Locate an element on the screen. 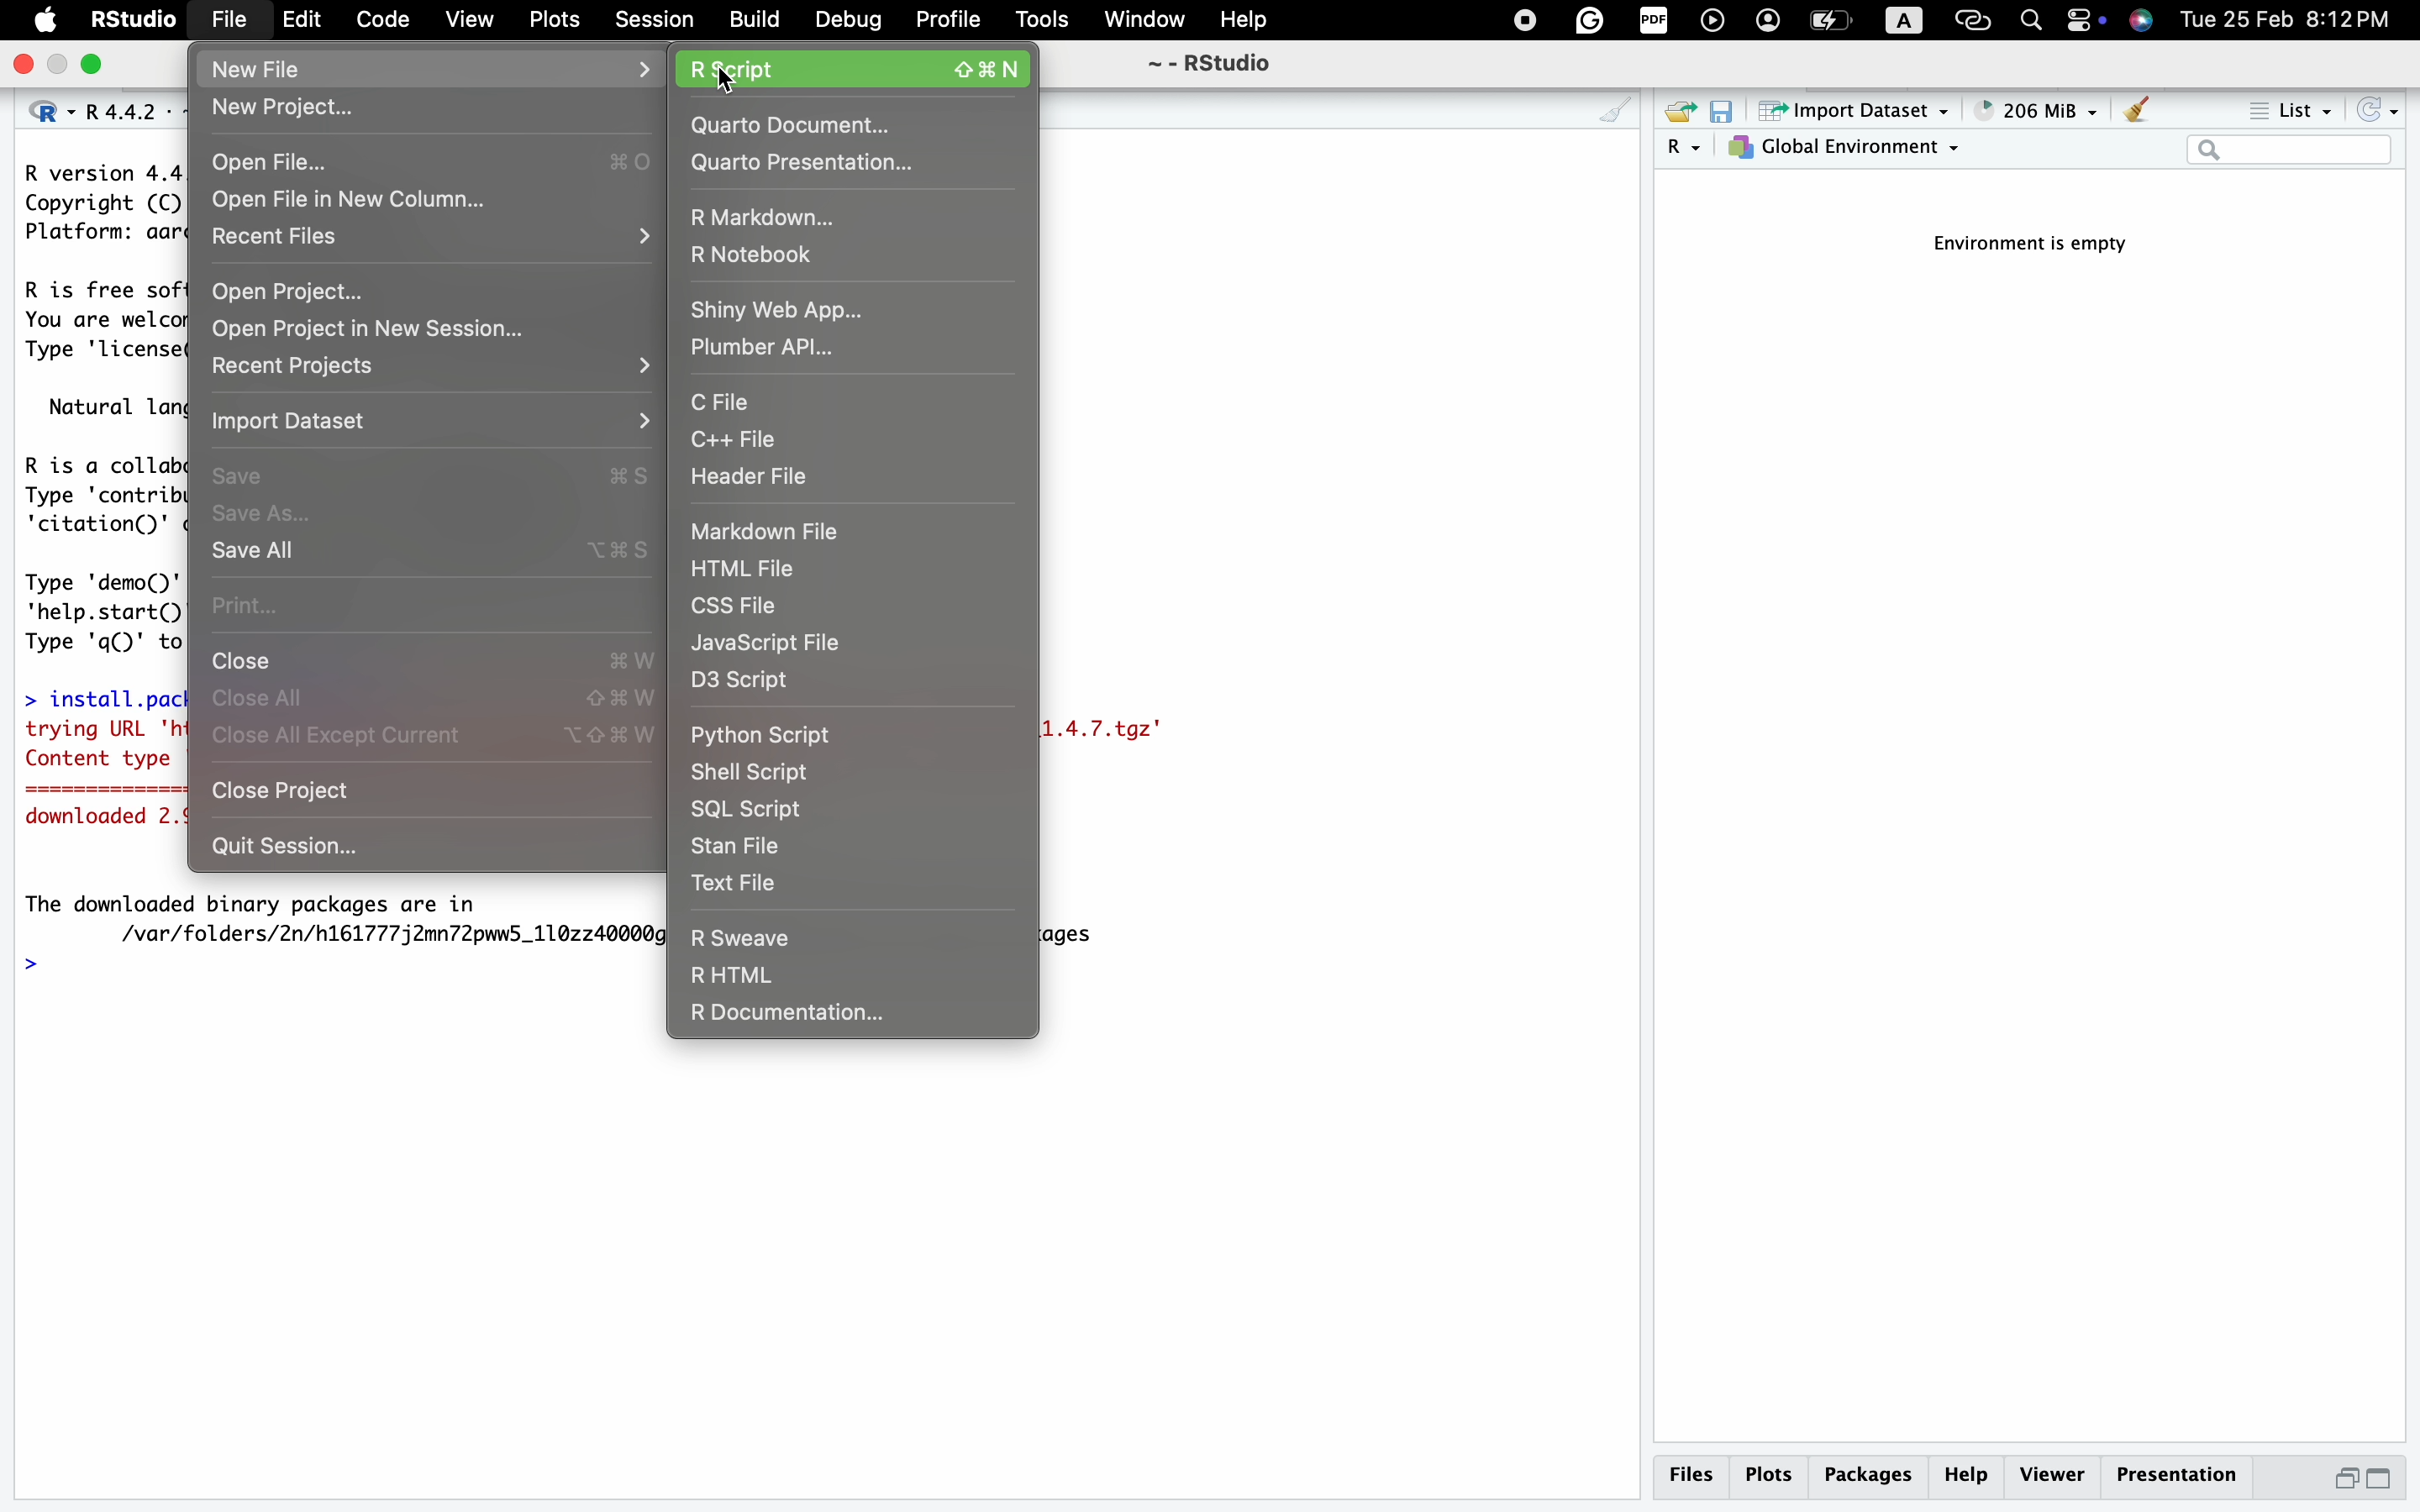  minimize is located at coordinates (2337, 1484).